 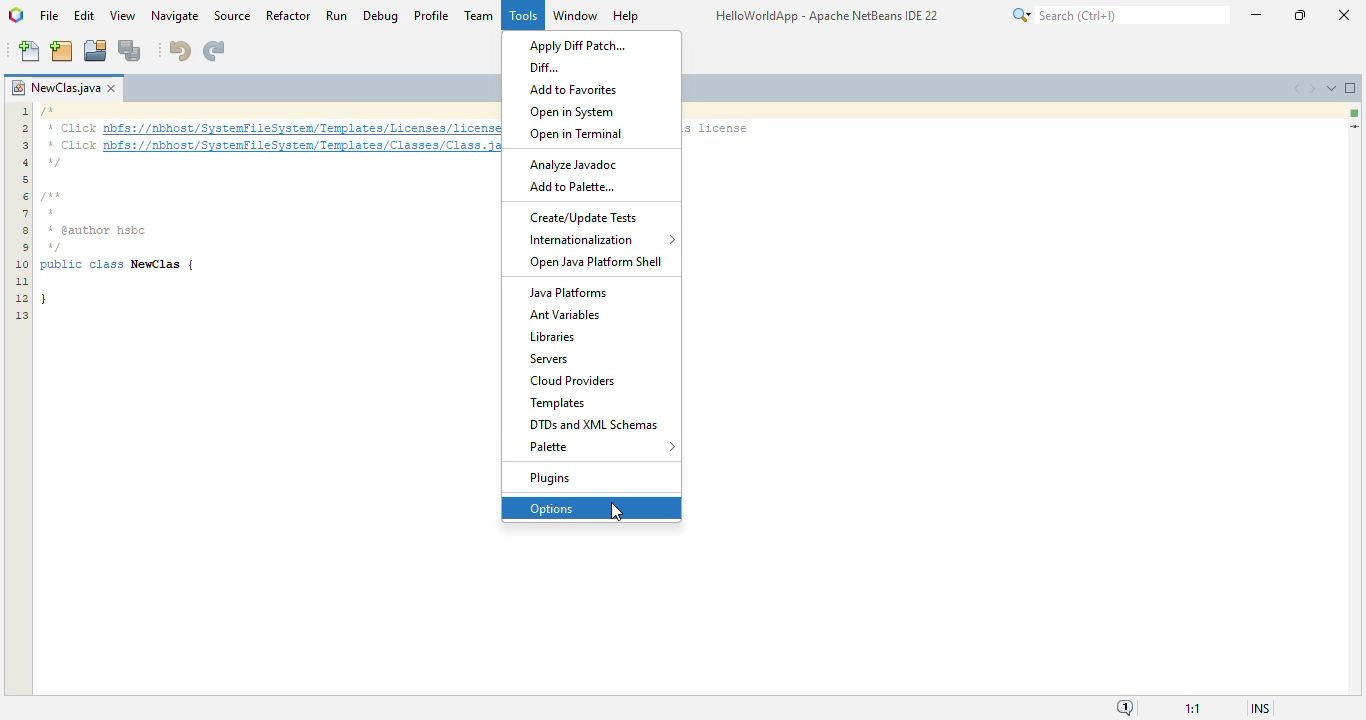 I want to click on add to favorites, so click(x=573, y=90).